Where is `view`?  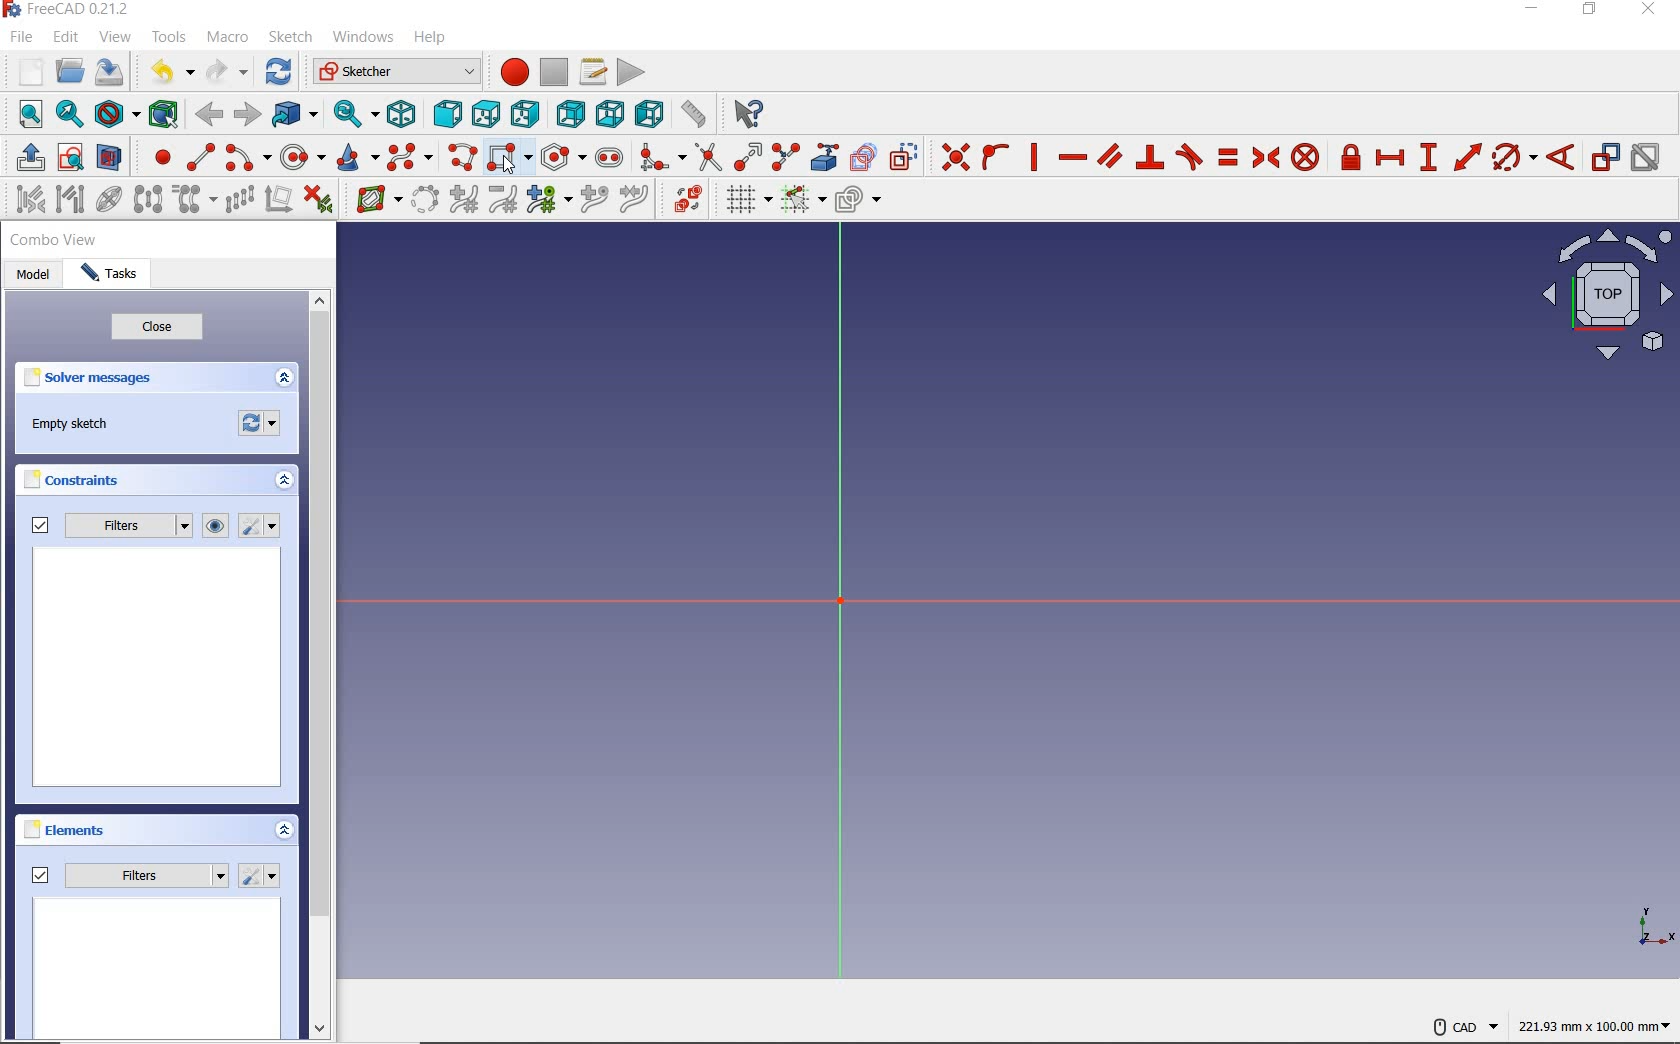
view is located at coordinates (116, 38).